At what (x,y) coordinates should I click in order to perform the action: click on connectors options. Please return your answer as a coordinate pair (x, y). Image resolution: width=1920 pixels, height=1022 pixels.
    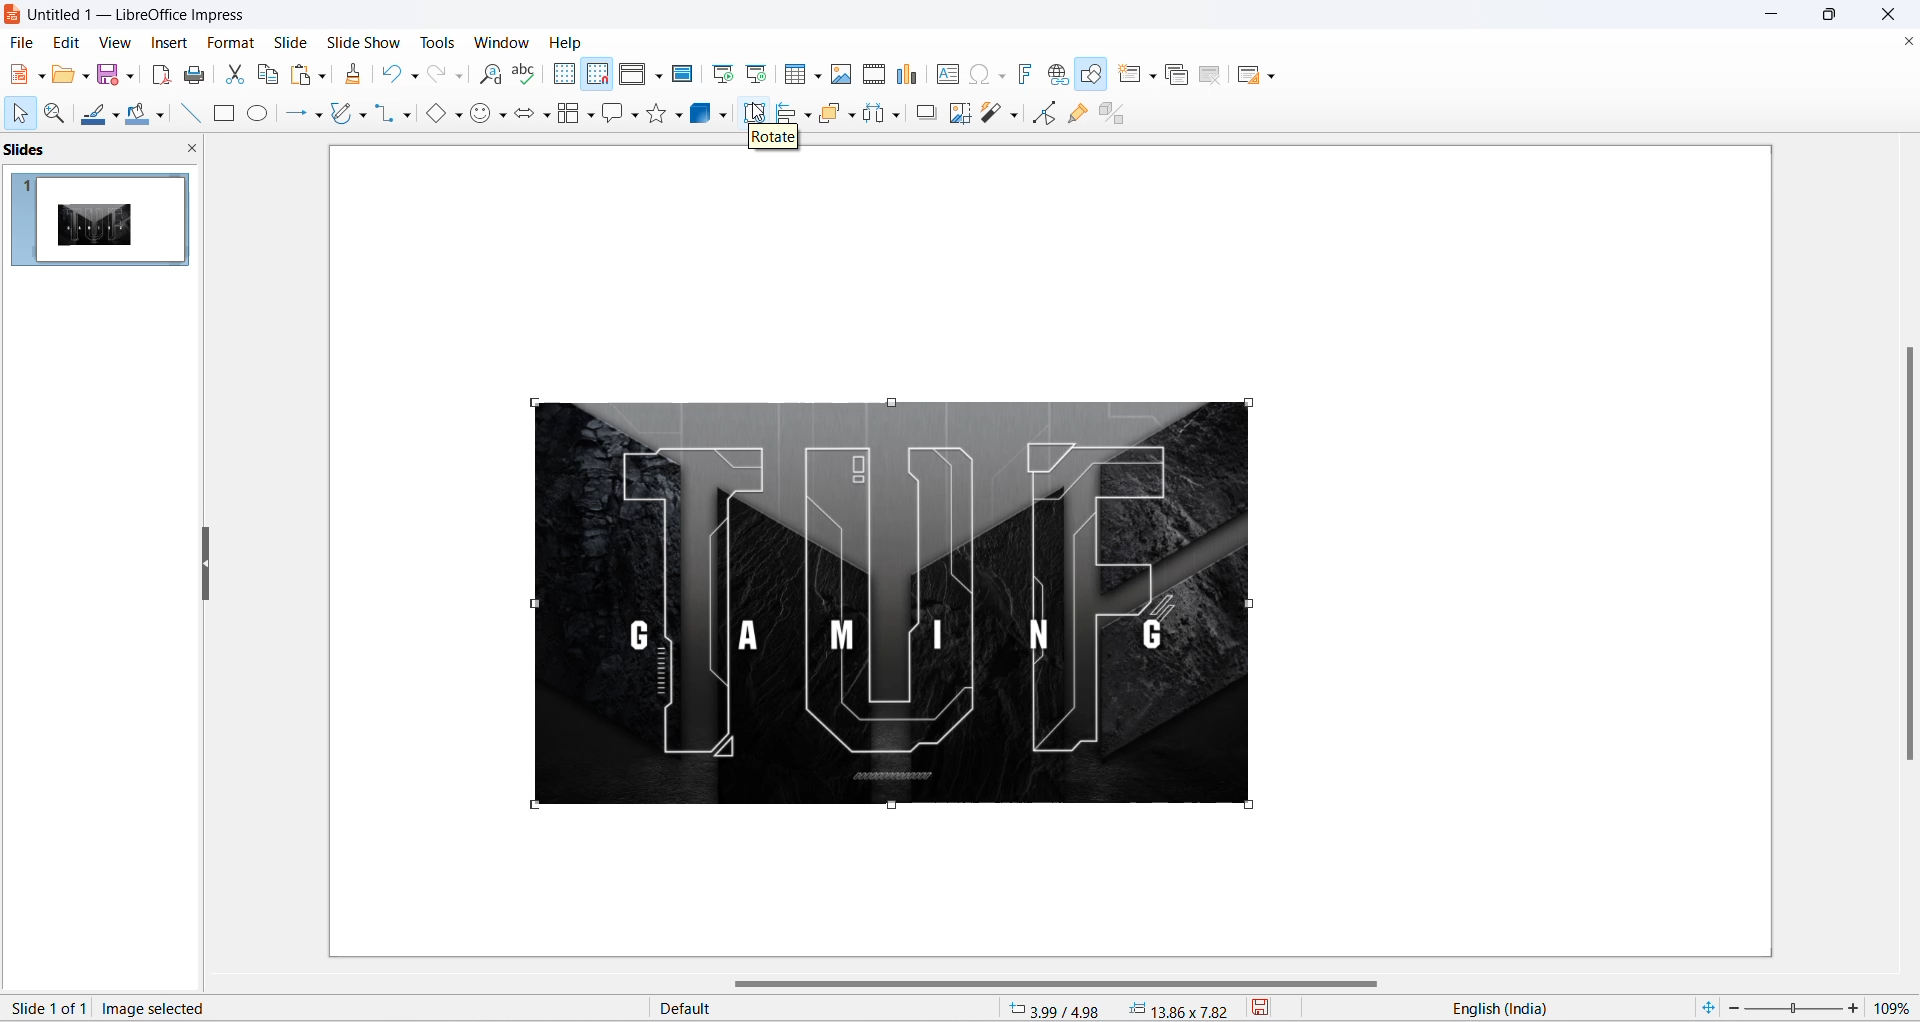
    Looking at the image, I should click on (404, 114).